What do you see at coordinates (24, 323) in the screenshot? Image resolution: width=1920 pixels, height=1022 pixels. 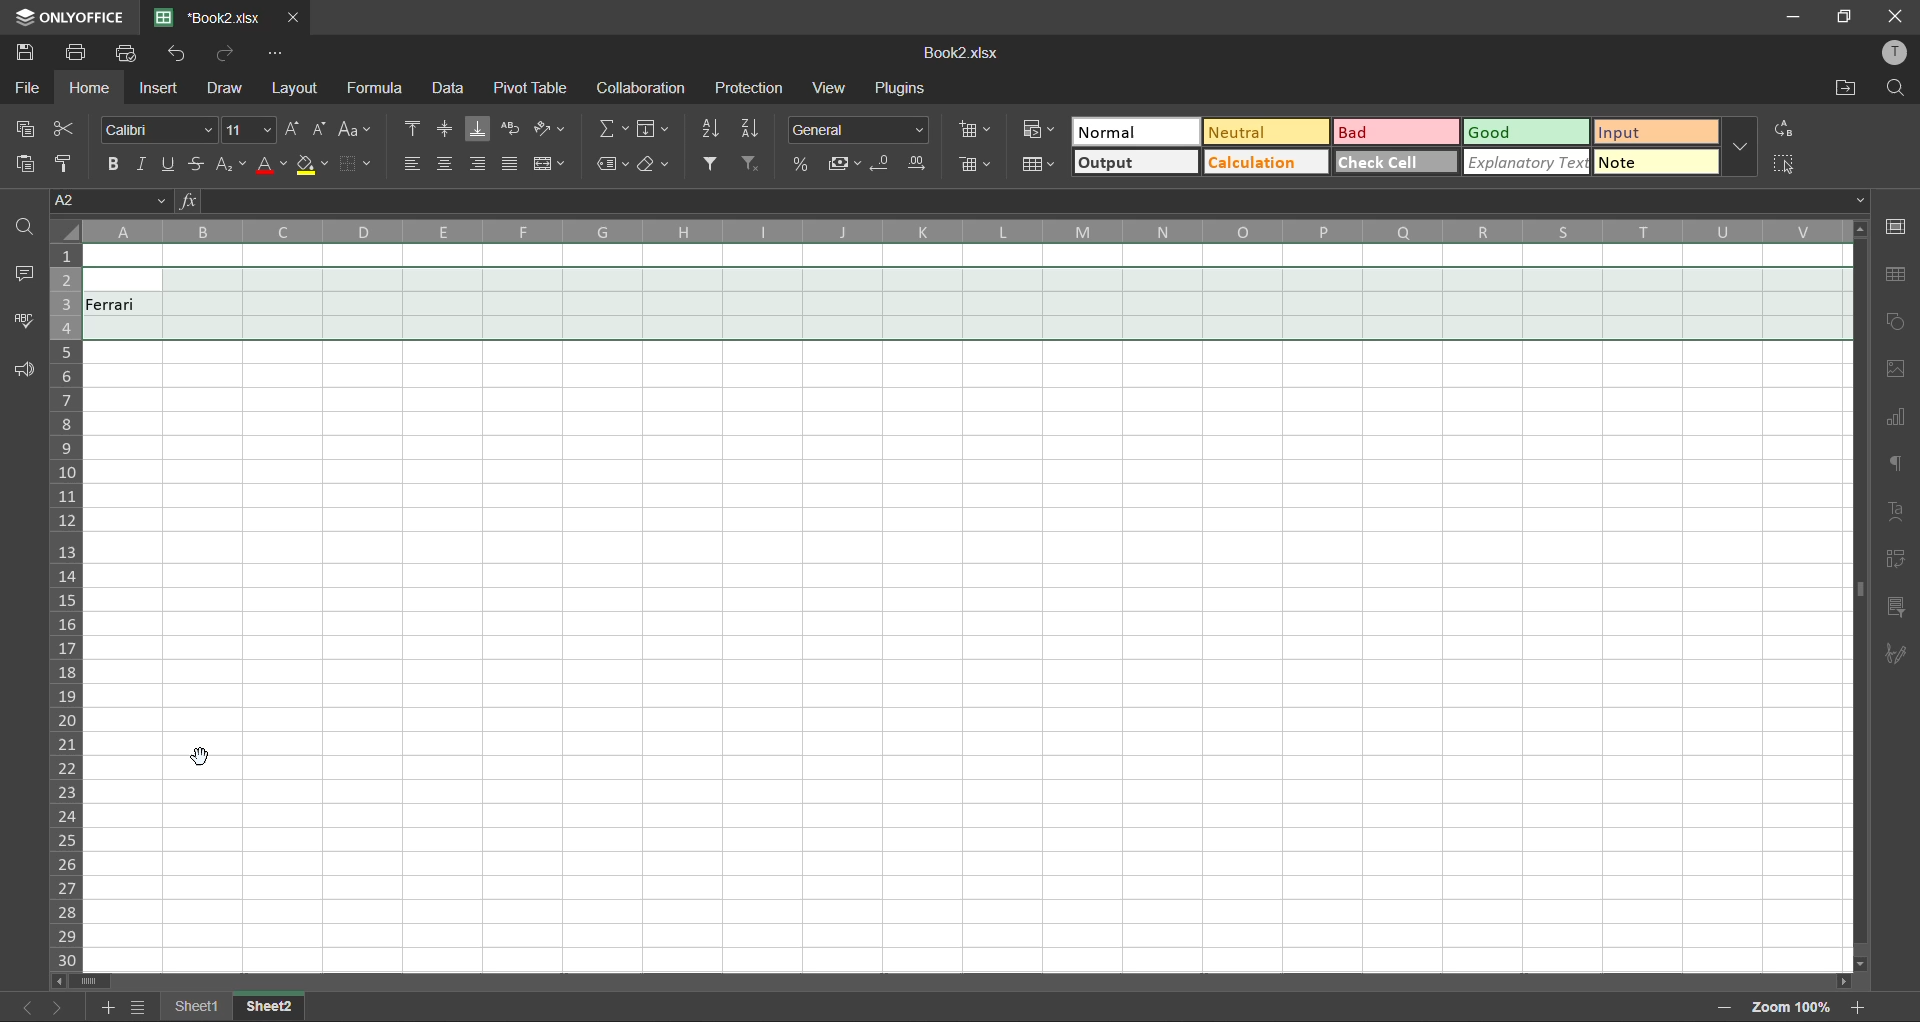 I see `spellcheck` at bounding box center [24, 323].